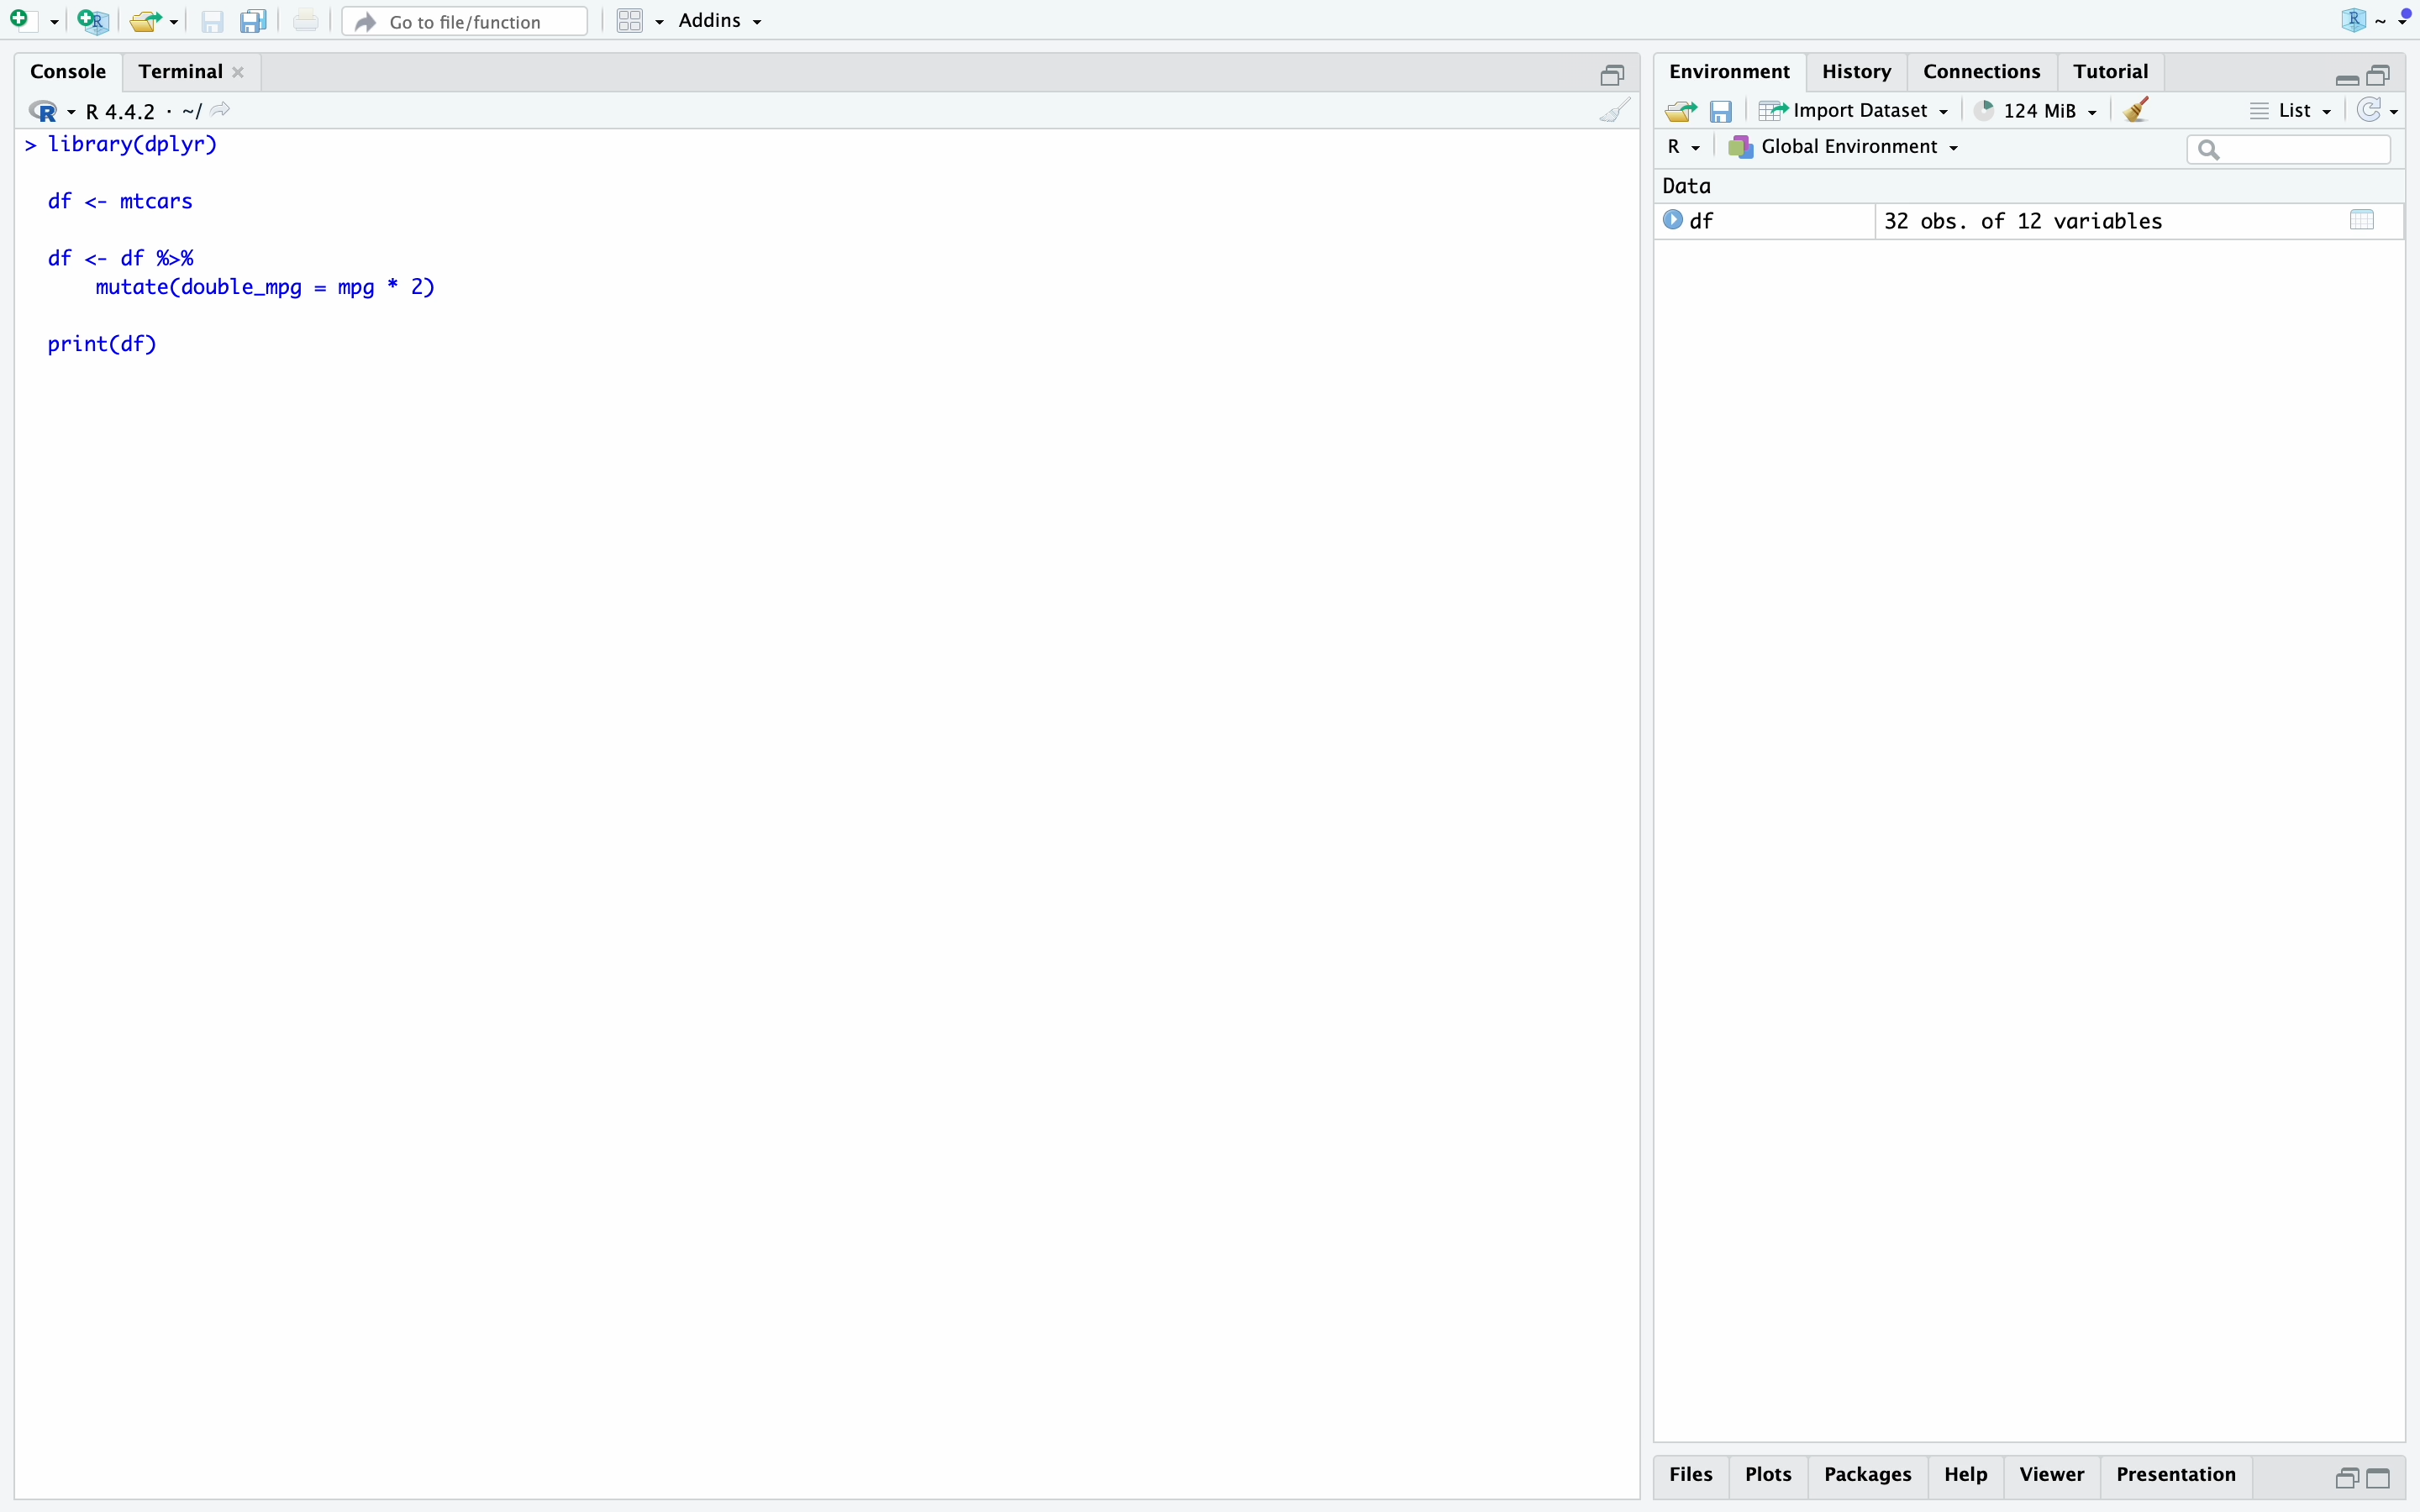  Describe the element at coordinates (214, 22) in the screenshot. I see `save` at that location.